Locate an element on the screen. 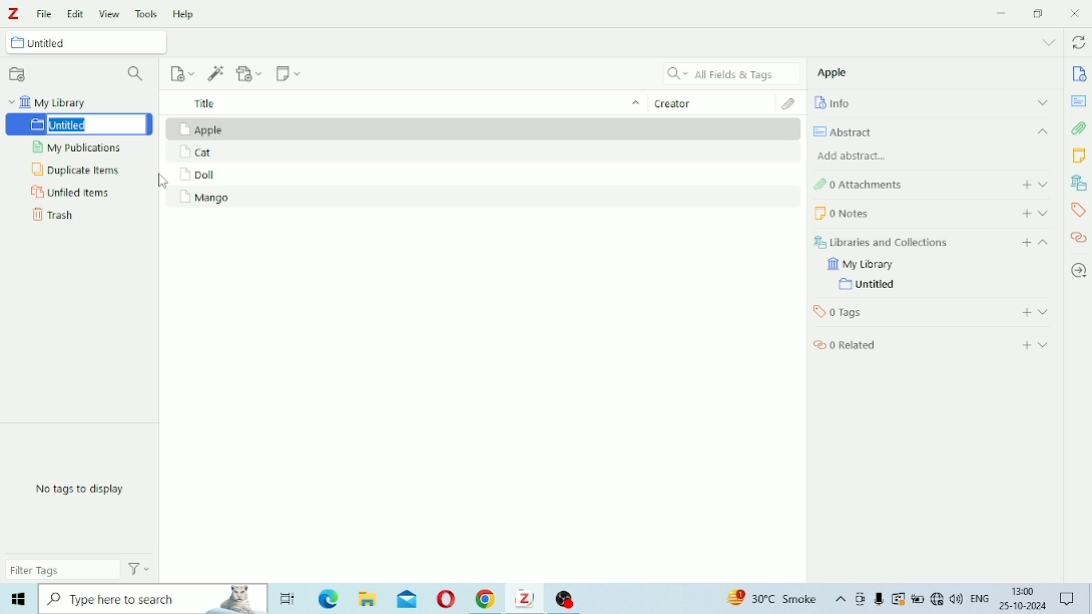  Tags is located at coordinates (837, 312).